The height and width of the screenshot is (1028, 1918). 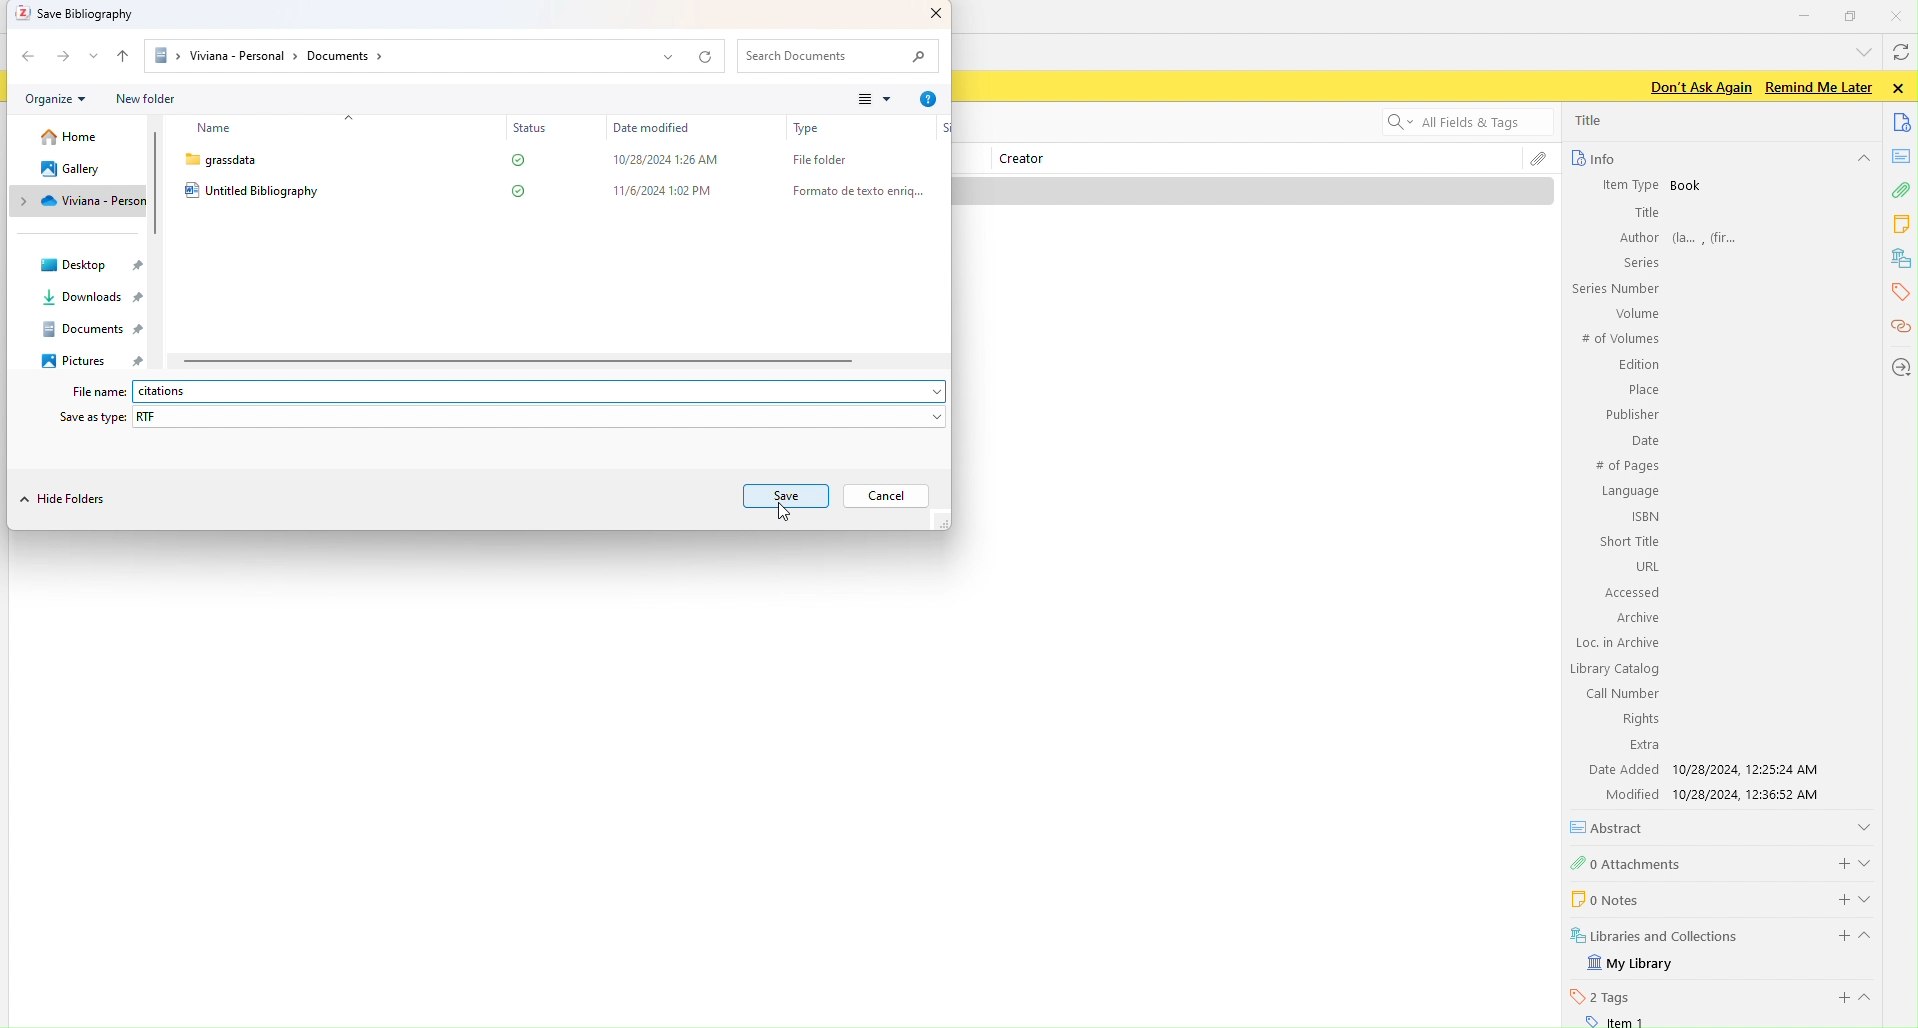 I want to click on fa, fr, so click(x=1711, y=236).